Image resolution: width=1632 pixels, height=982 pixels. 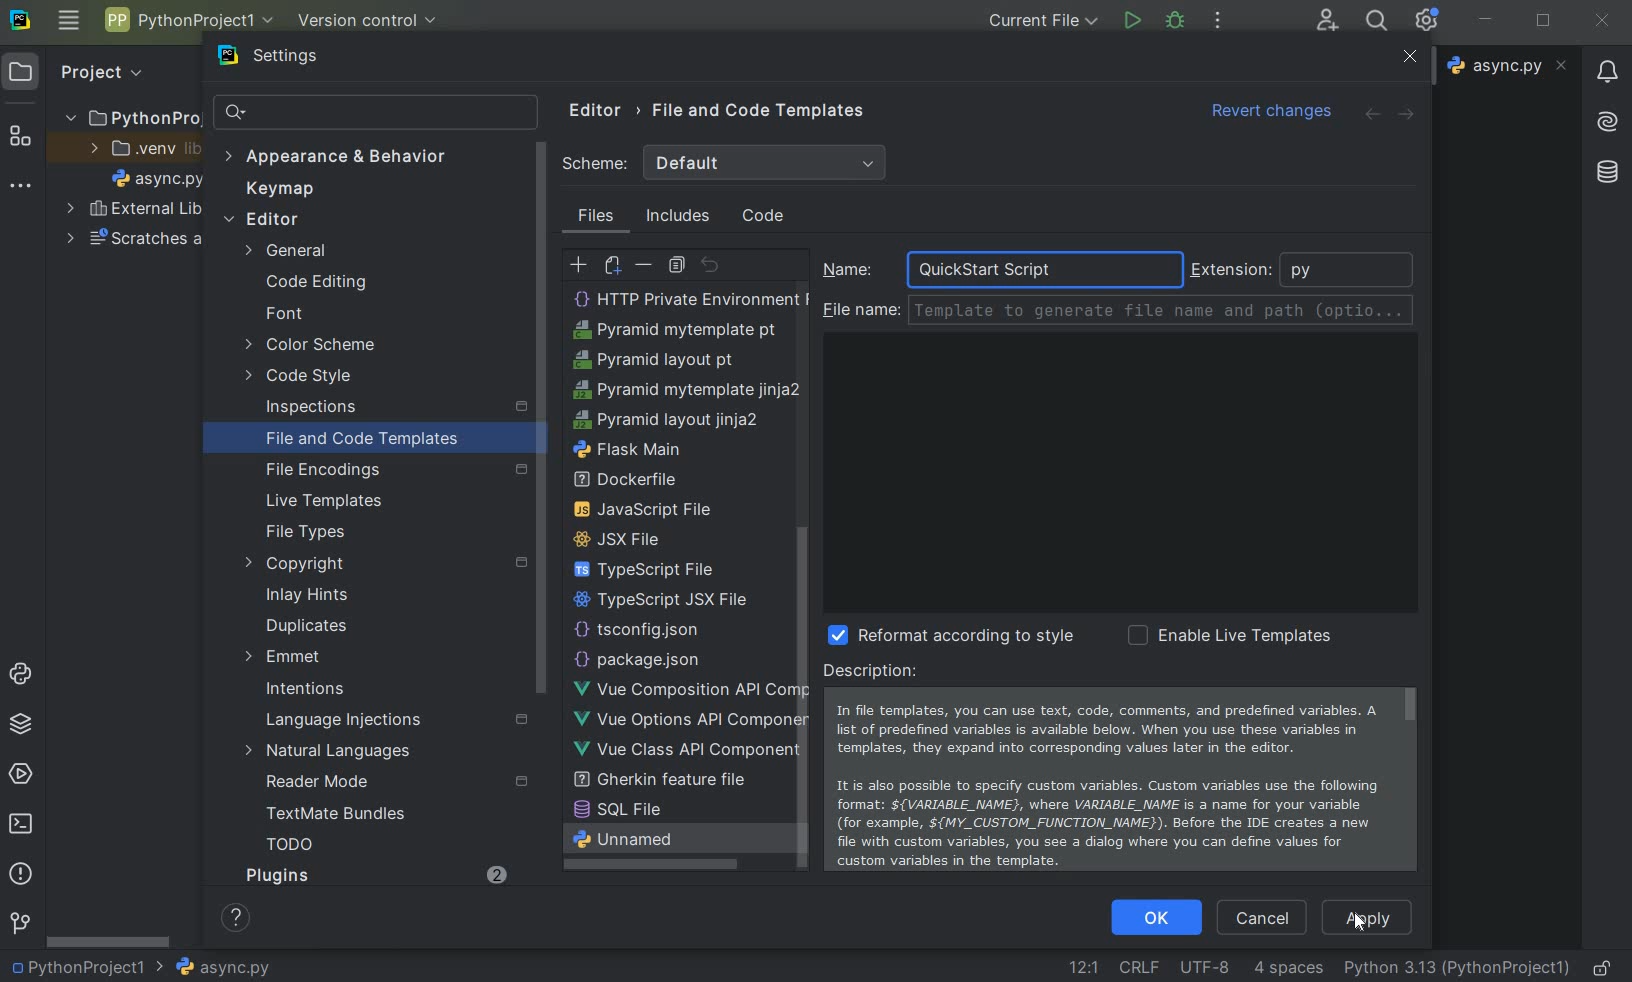 What do you see at coordinates (384, 437) in the screenshot?
I see `file and code templates` at bounding box center [384, 437].